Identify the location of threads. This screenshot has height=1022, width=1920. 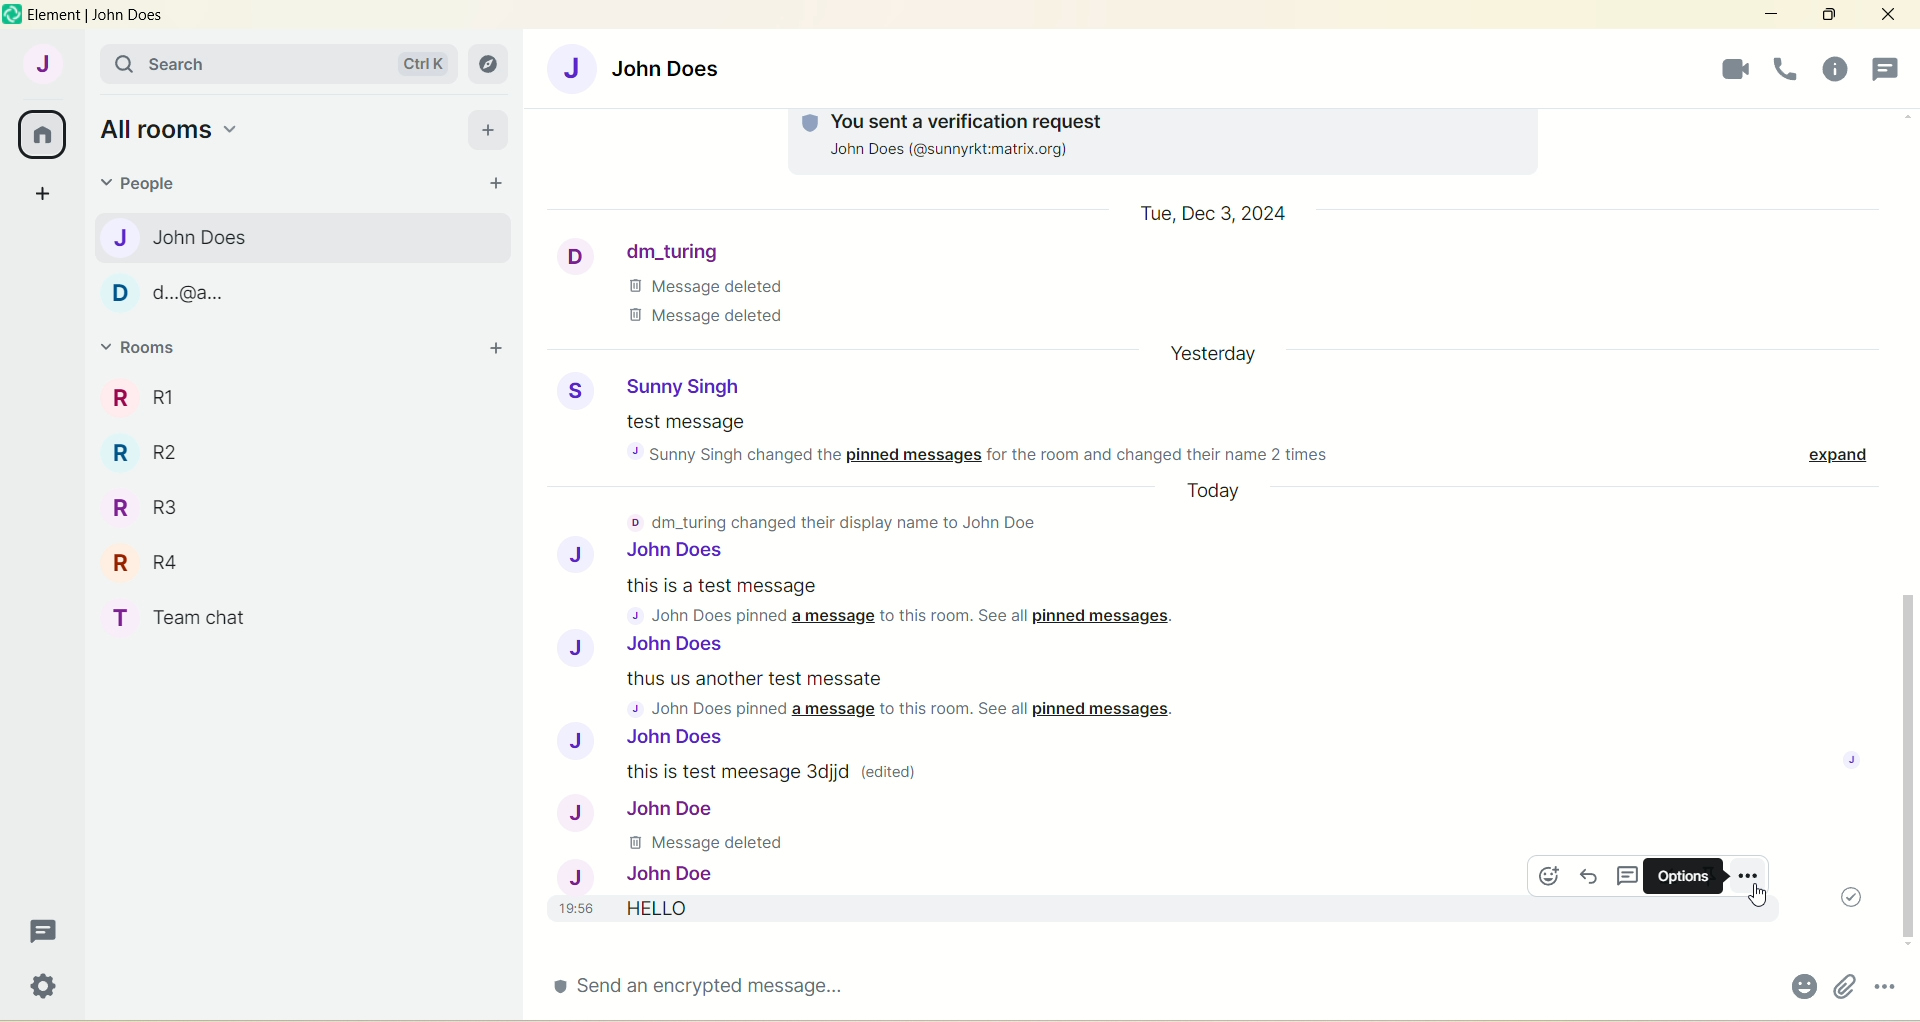
(39, 930).